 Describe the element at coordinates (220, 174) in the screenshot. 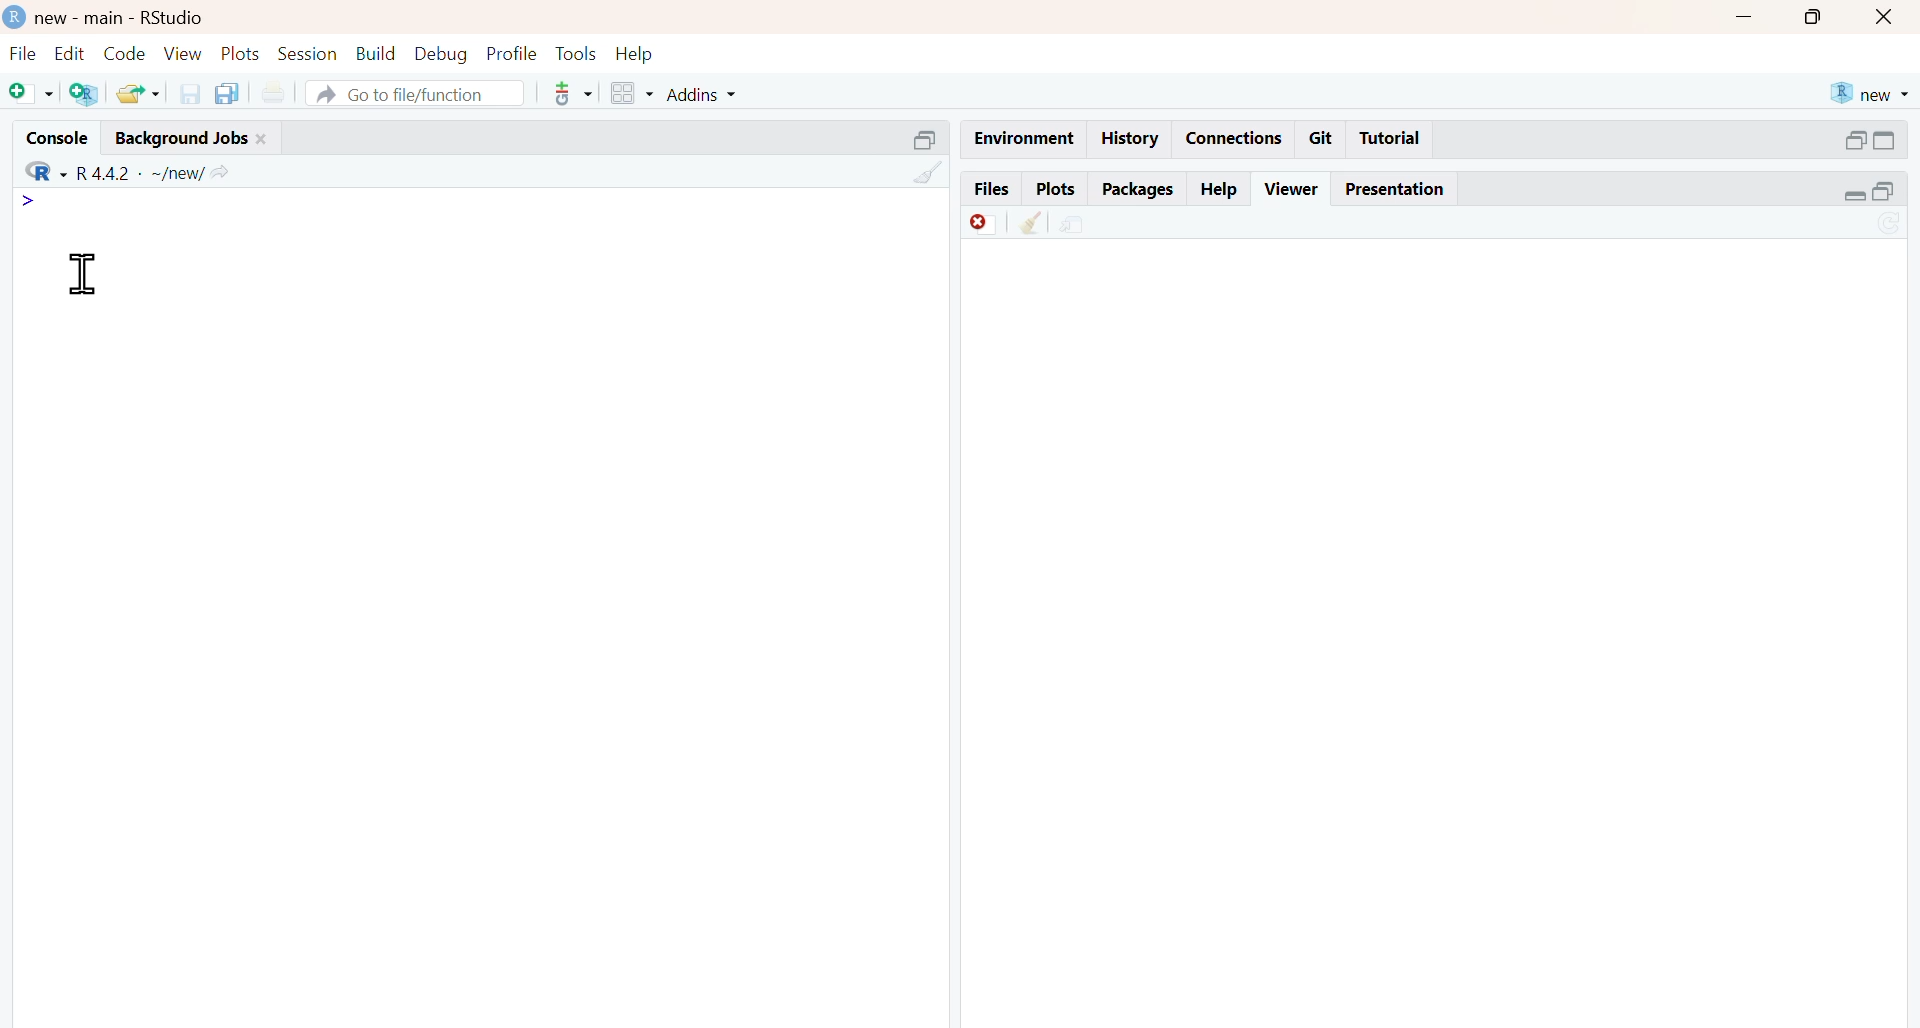

I see `share icon` at that location.